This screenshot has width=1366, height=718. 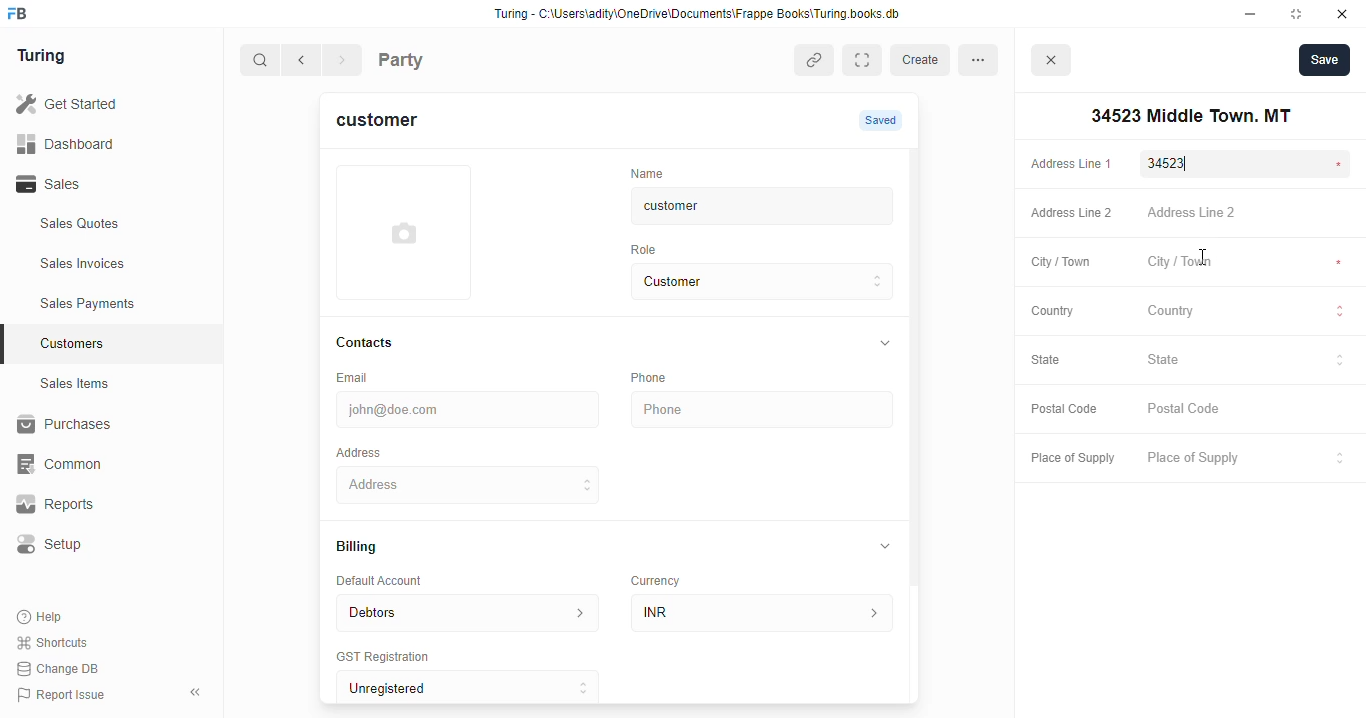 I want to click on 34523, so click(x=1249, y=163).